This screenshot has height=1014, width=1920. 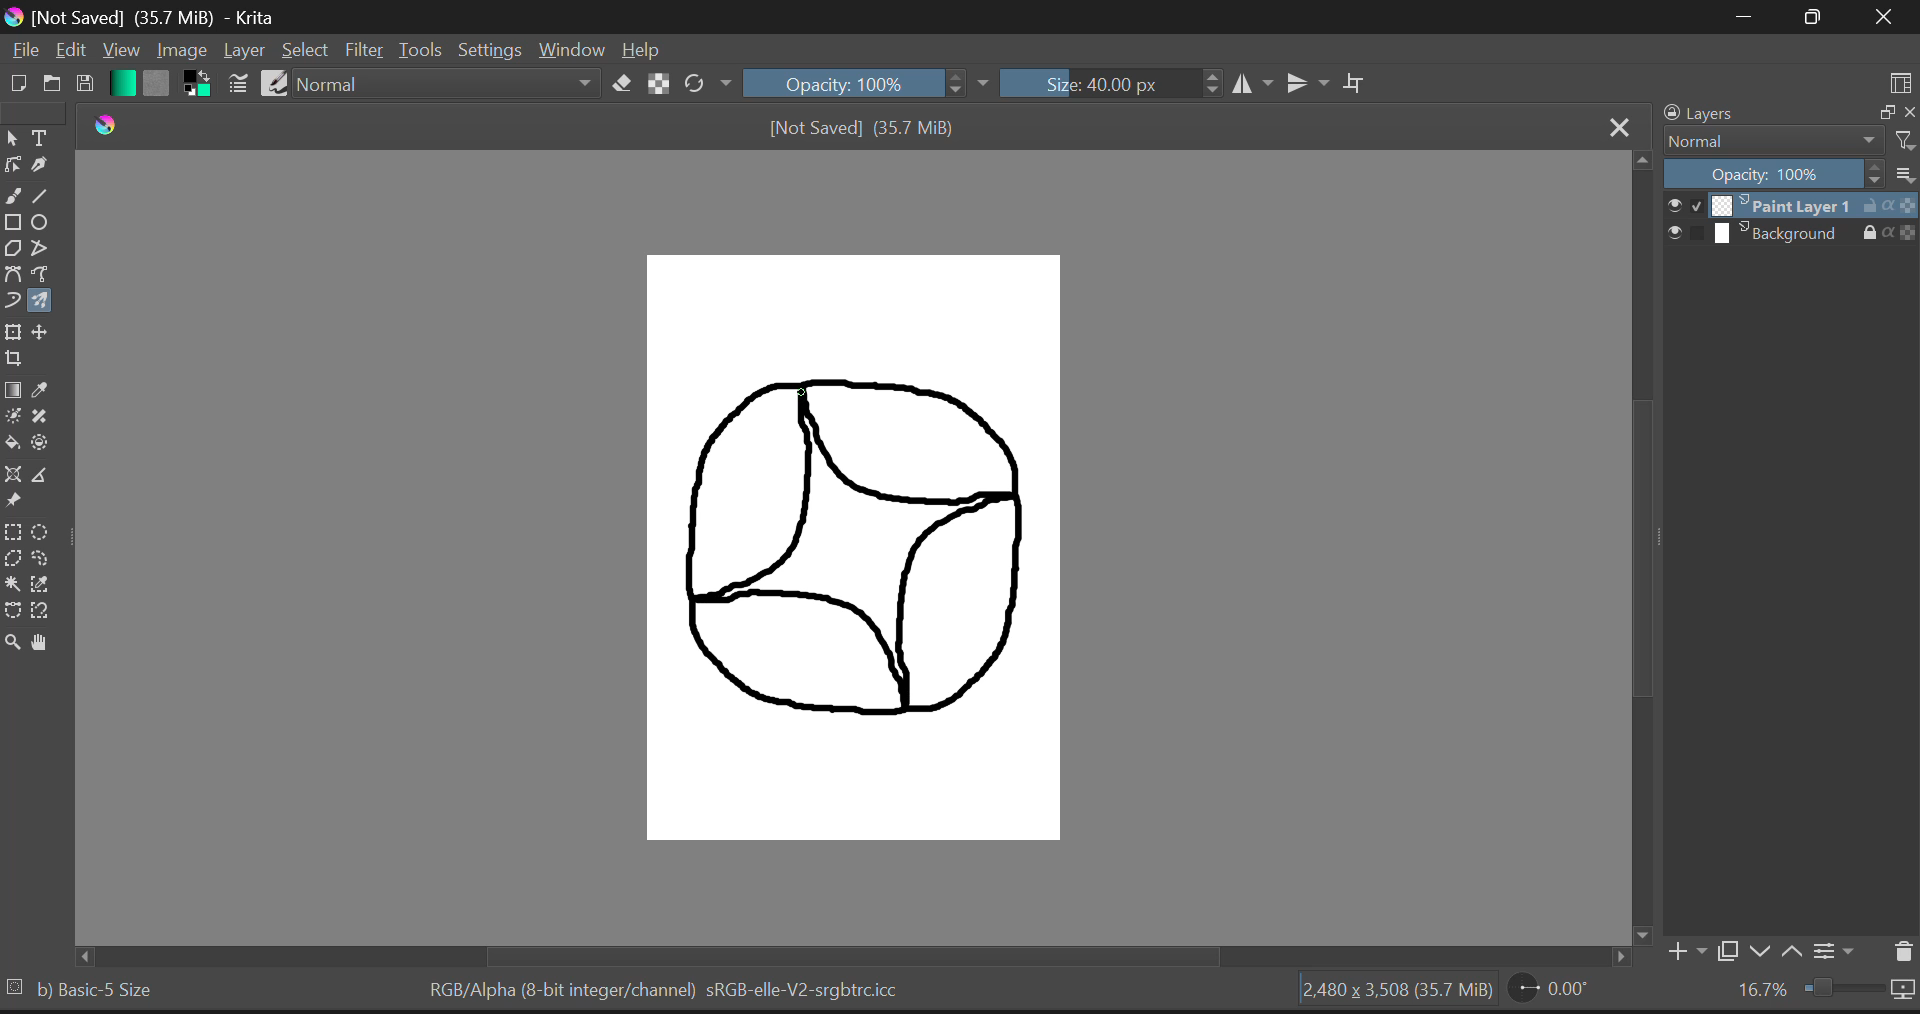 What do you see at coordinates (623, 85) in the screenshot?
I see `Erase` at bounding box center [623, 85].